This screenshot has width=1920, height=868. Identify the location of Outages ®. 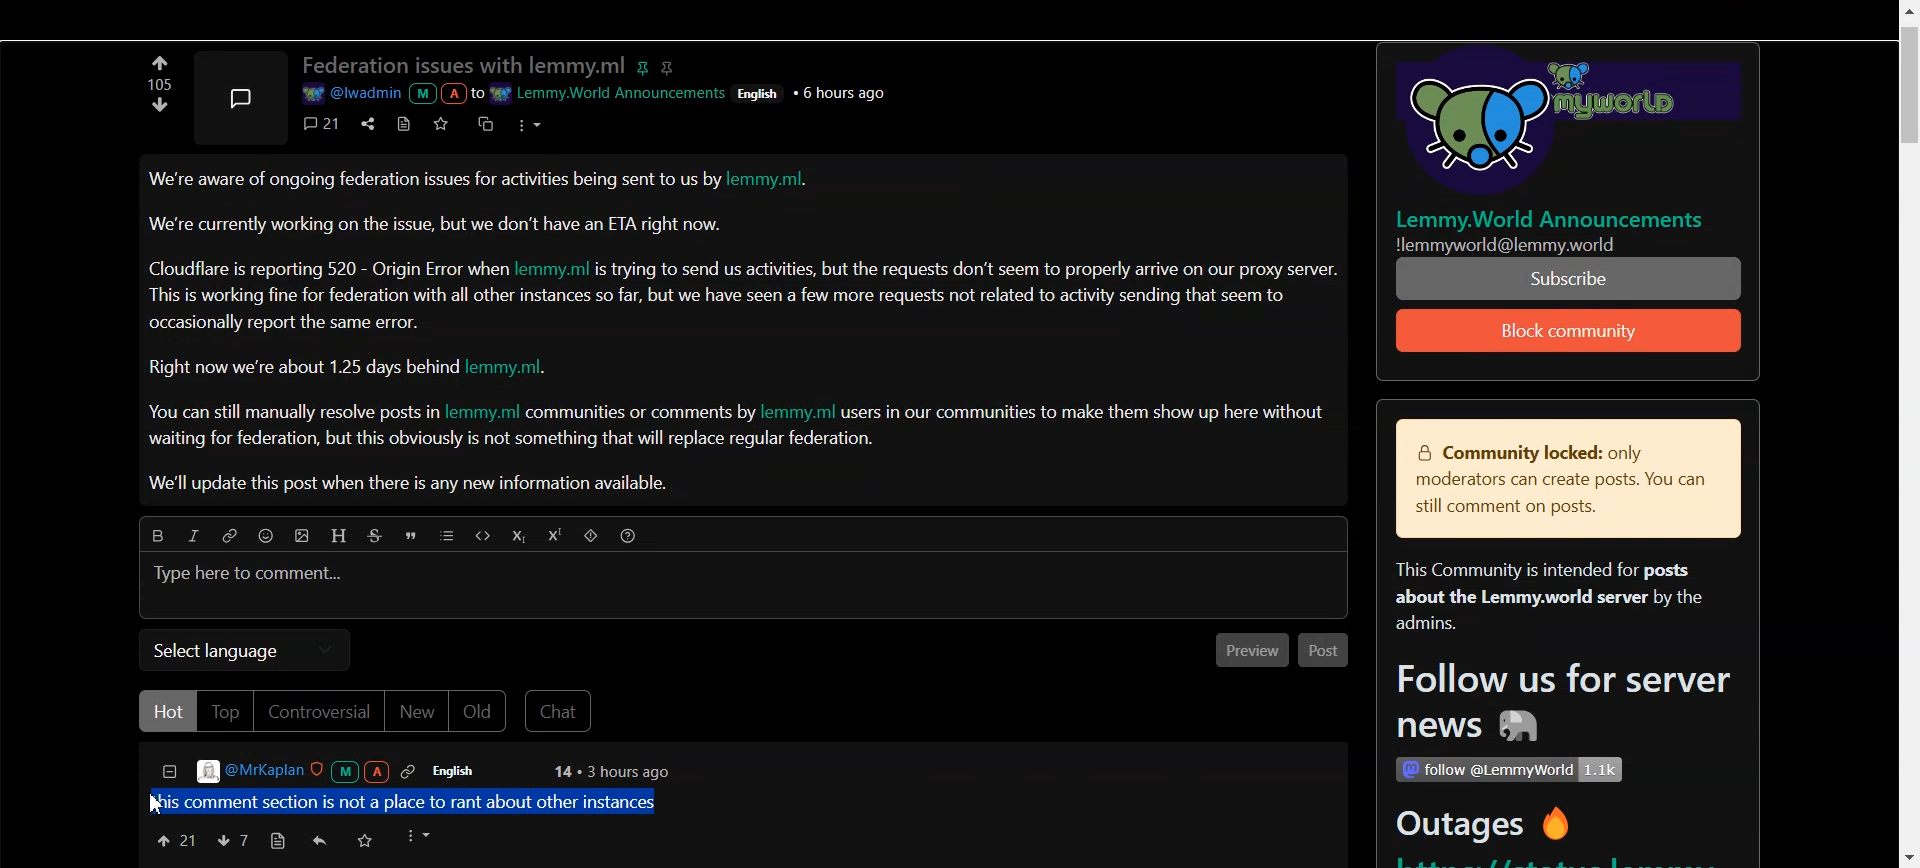
(1485, 827).